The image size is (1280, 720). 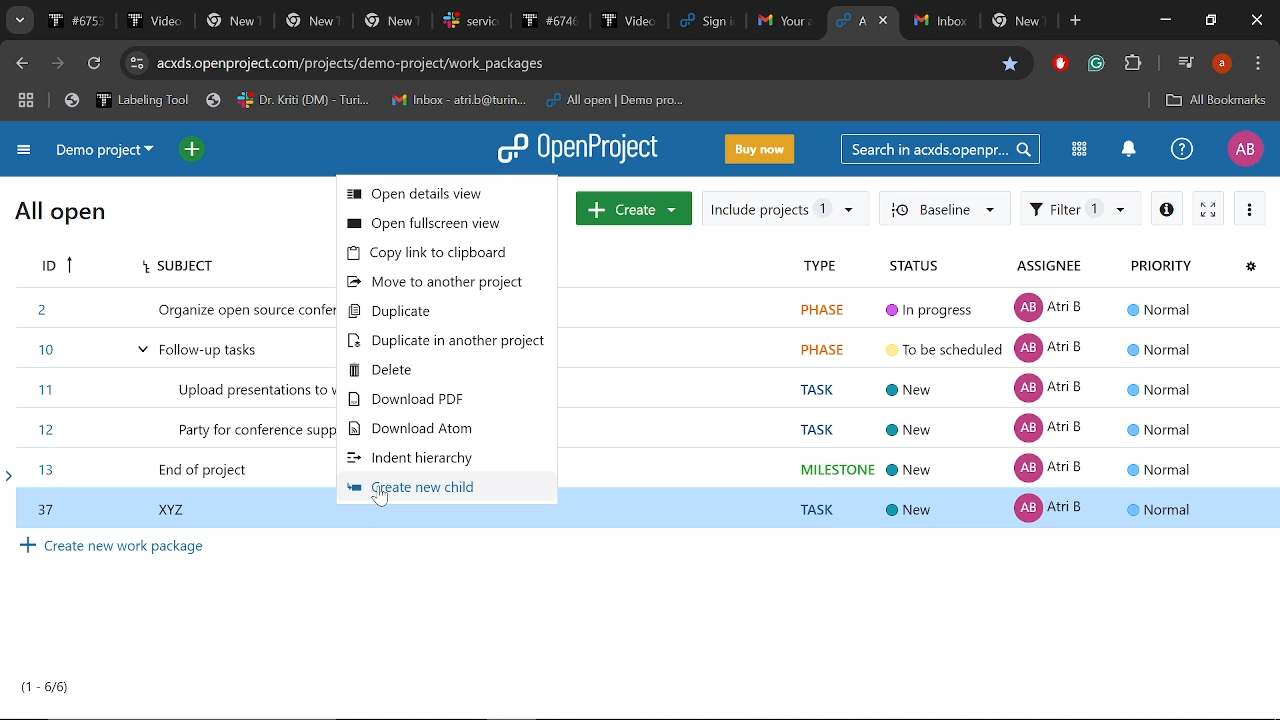 What do you see at coordinates (137, 63) in the screenshot?
I see `Cite info` at bounding box center [137, 63].